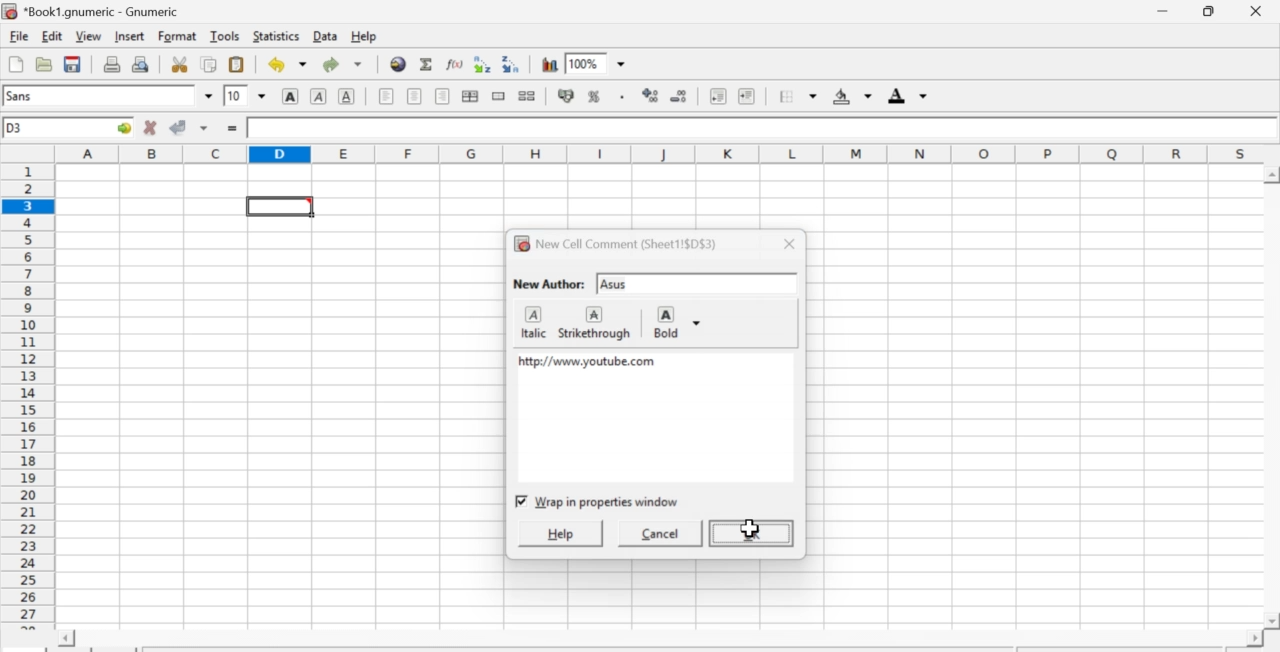 The image size is (1280, 652). Describe the element at coordinates (100, 98) in the screenshot. I see `Font Style` at that location.